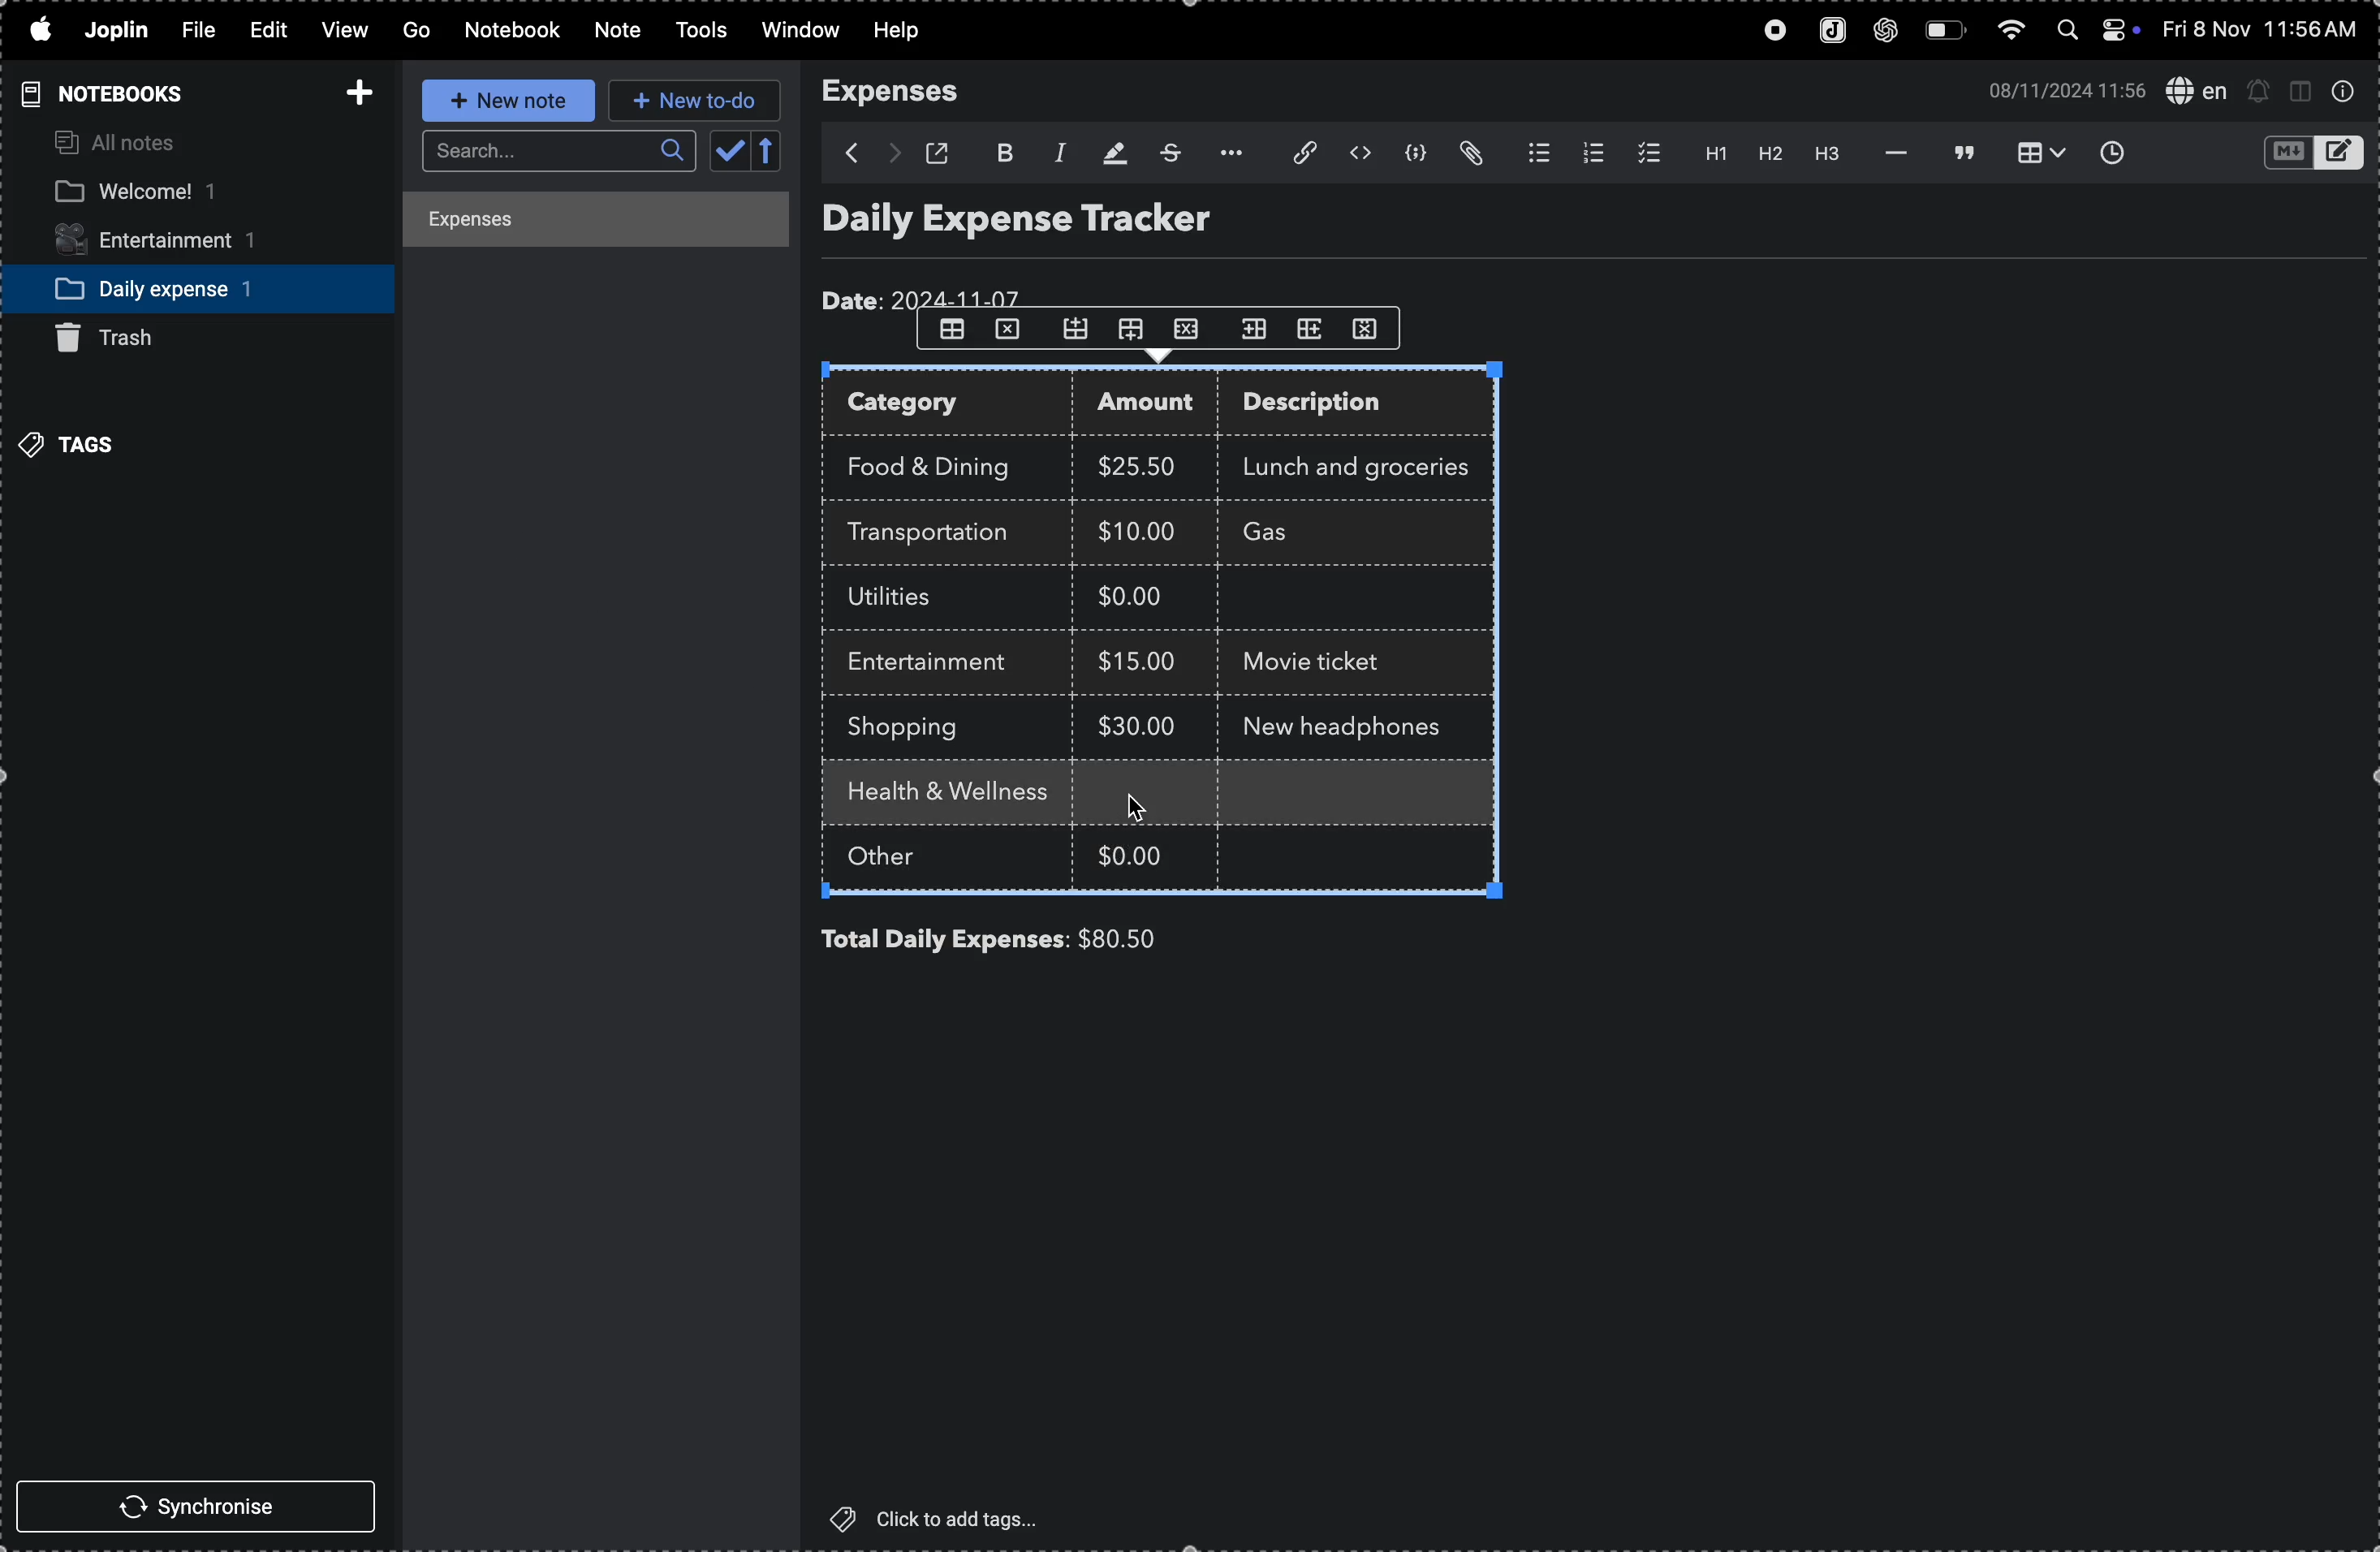 This screenshot has height=1552, width=2380. I want to click on Gas, so click(1302, 534).